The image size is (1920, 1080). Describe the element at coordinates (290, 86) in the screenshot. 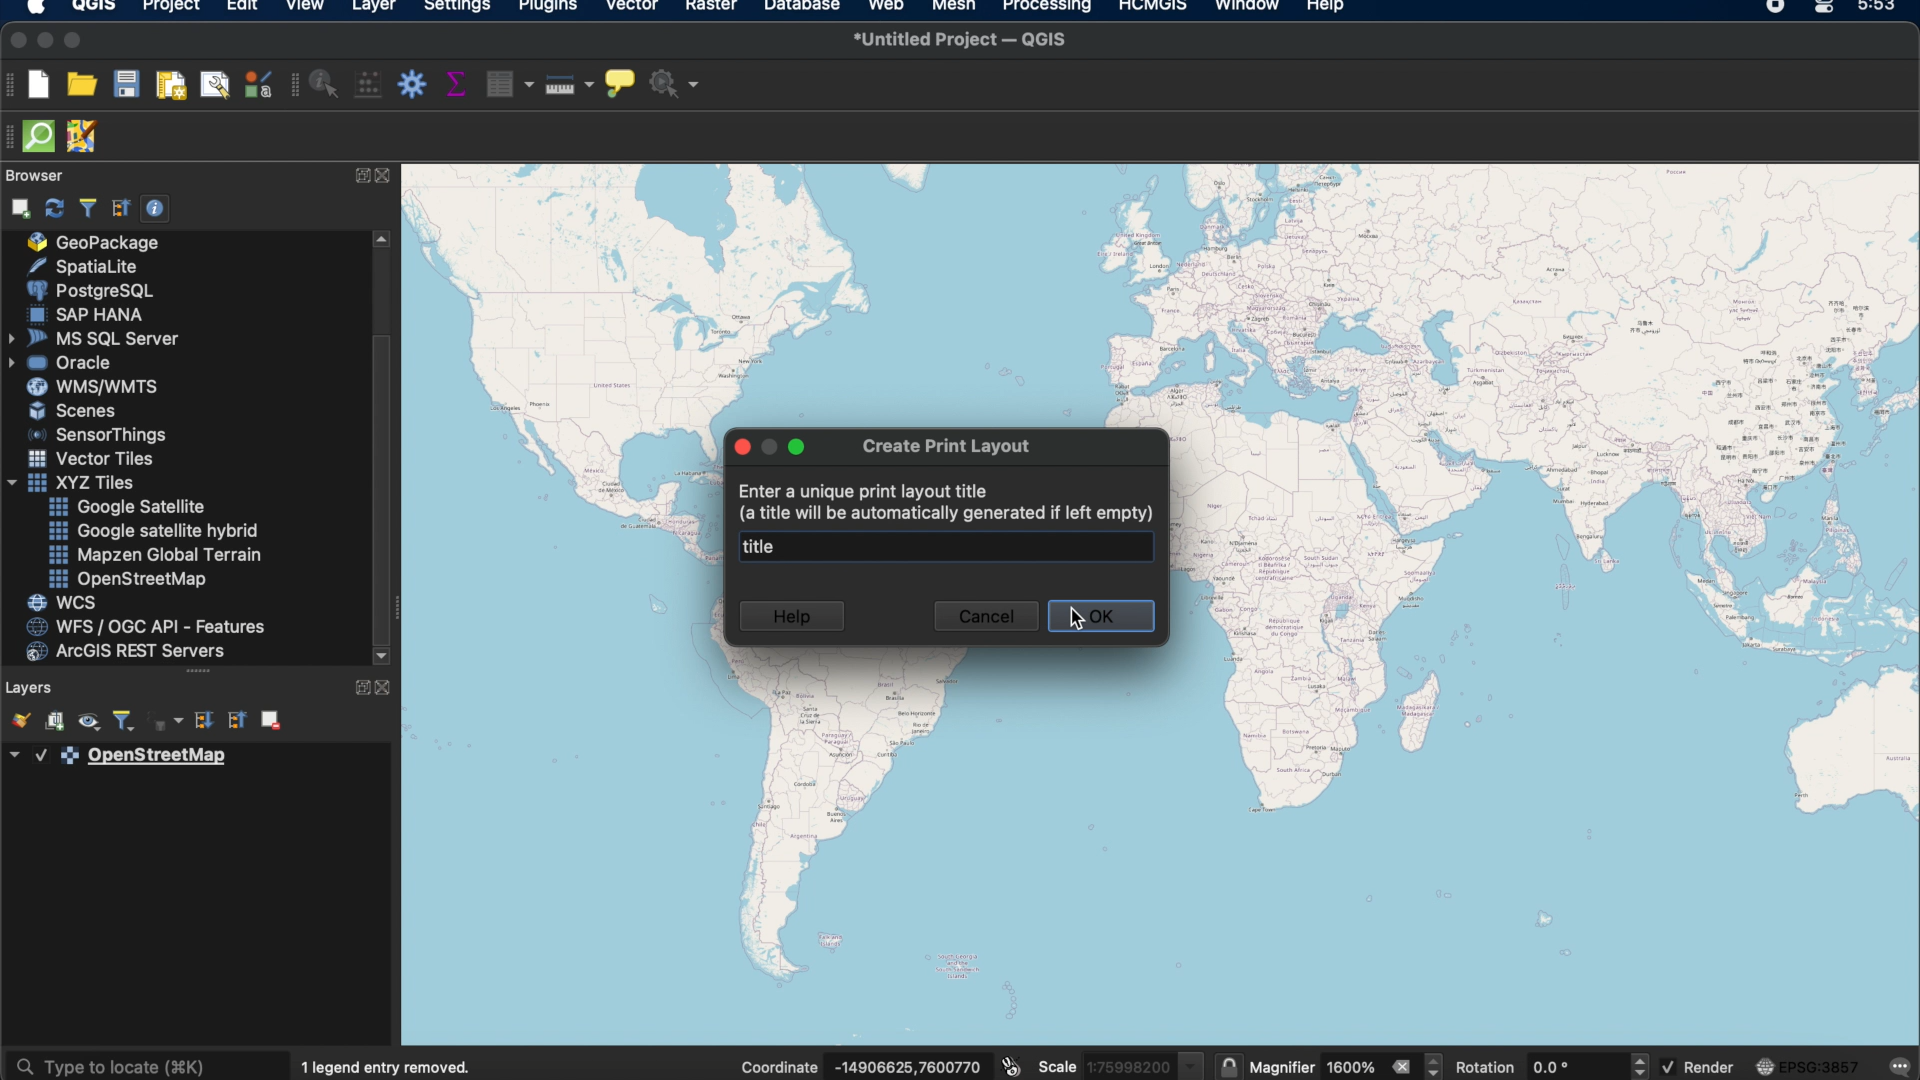

I see `attributes toolbar` at that location.